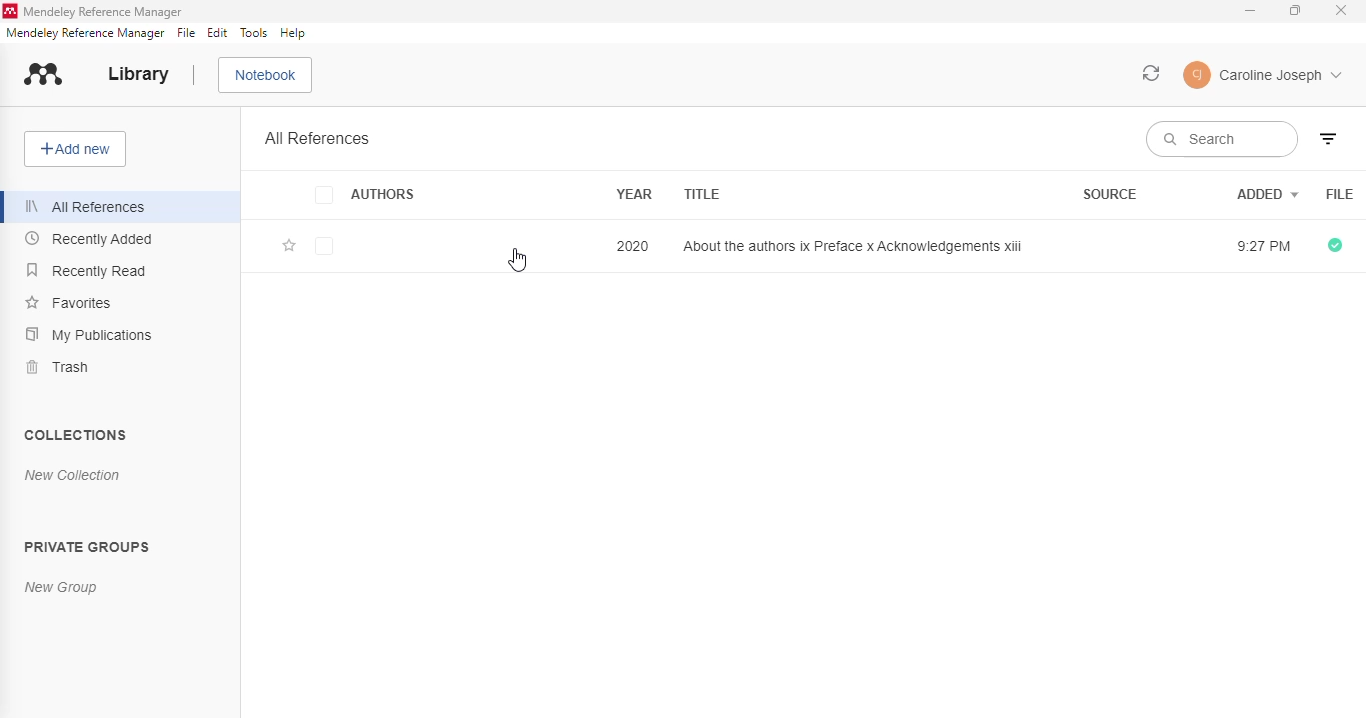 This screenshot has height=718, width=1366. What do you see at coordinates (73, 475) in the screenshot?
I see `new collection` at bounding box center [73, 475].